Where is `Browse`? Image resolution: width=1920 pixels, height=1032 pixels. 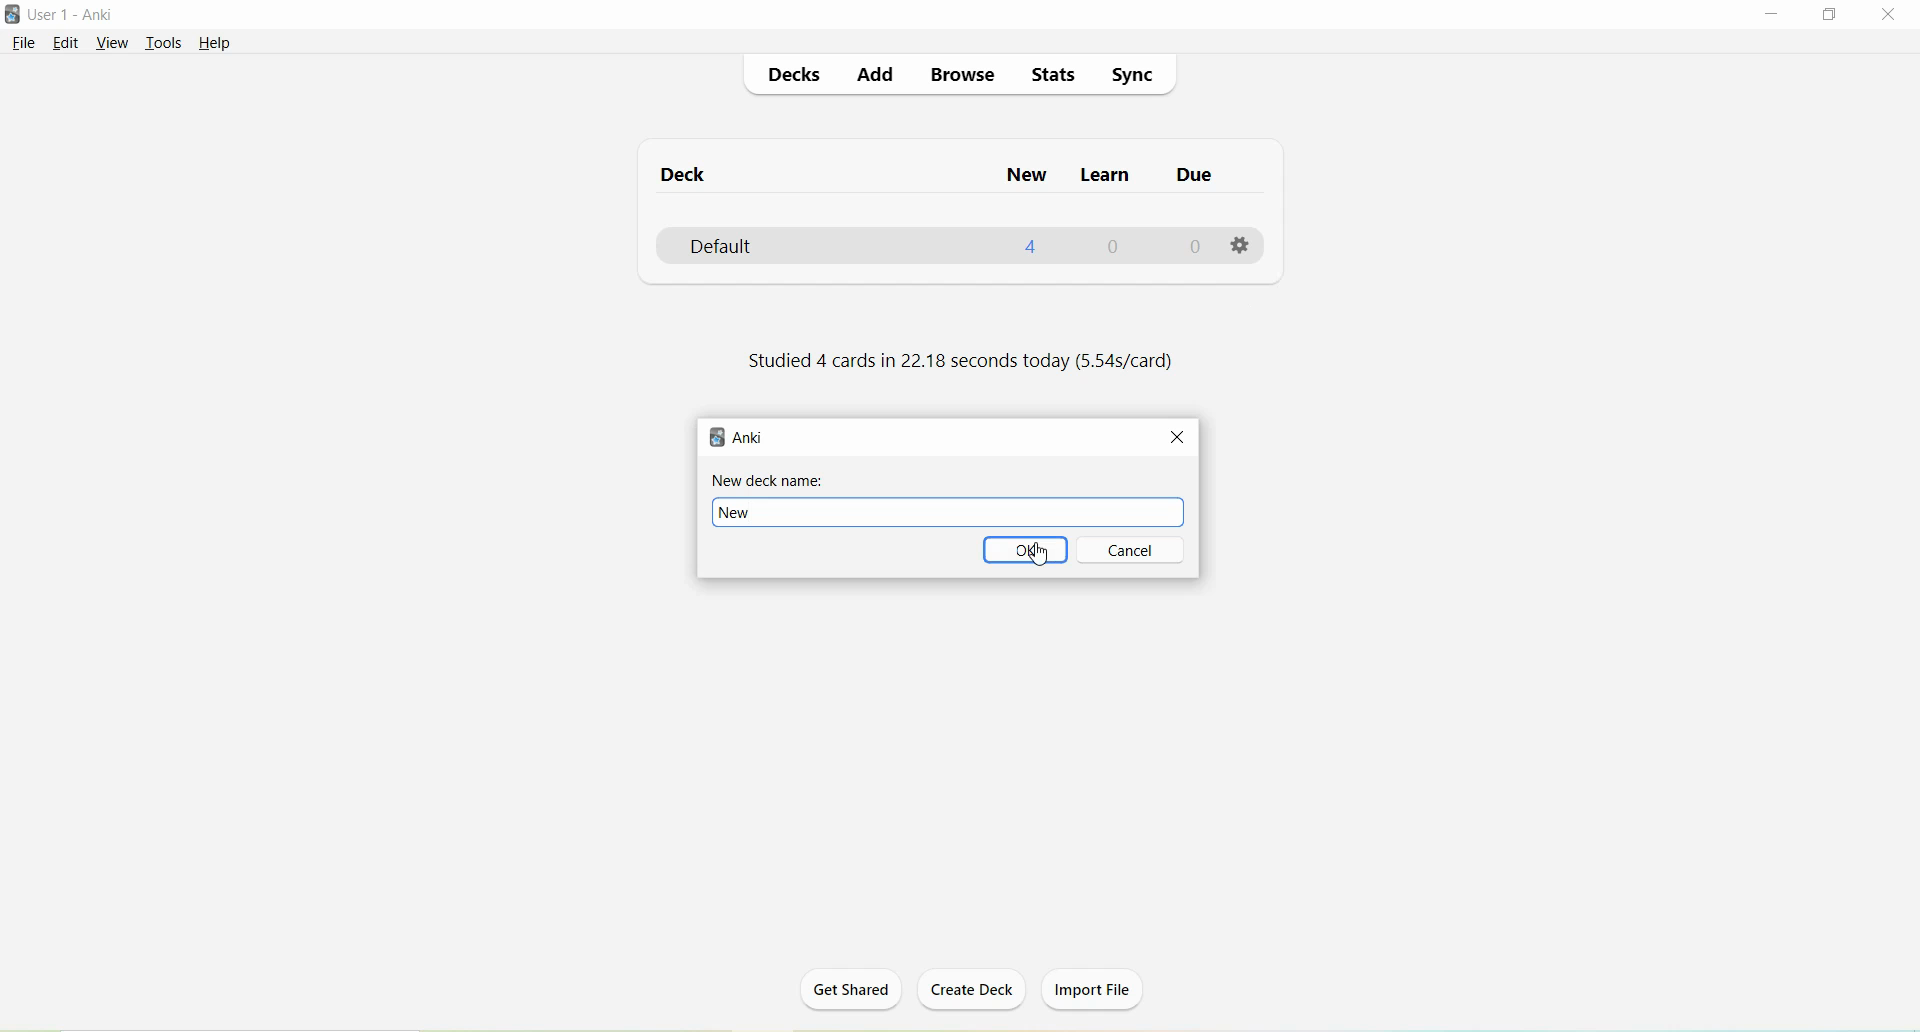
Browse is located at coordinates (964, 78).